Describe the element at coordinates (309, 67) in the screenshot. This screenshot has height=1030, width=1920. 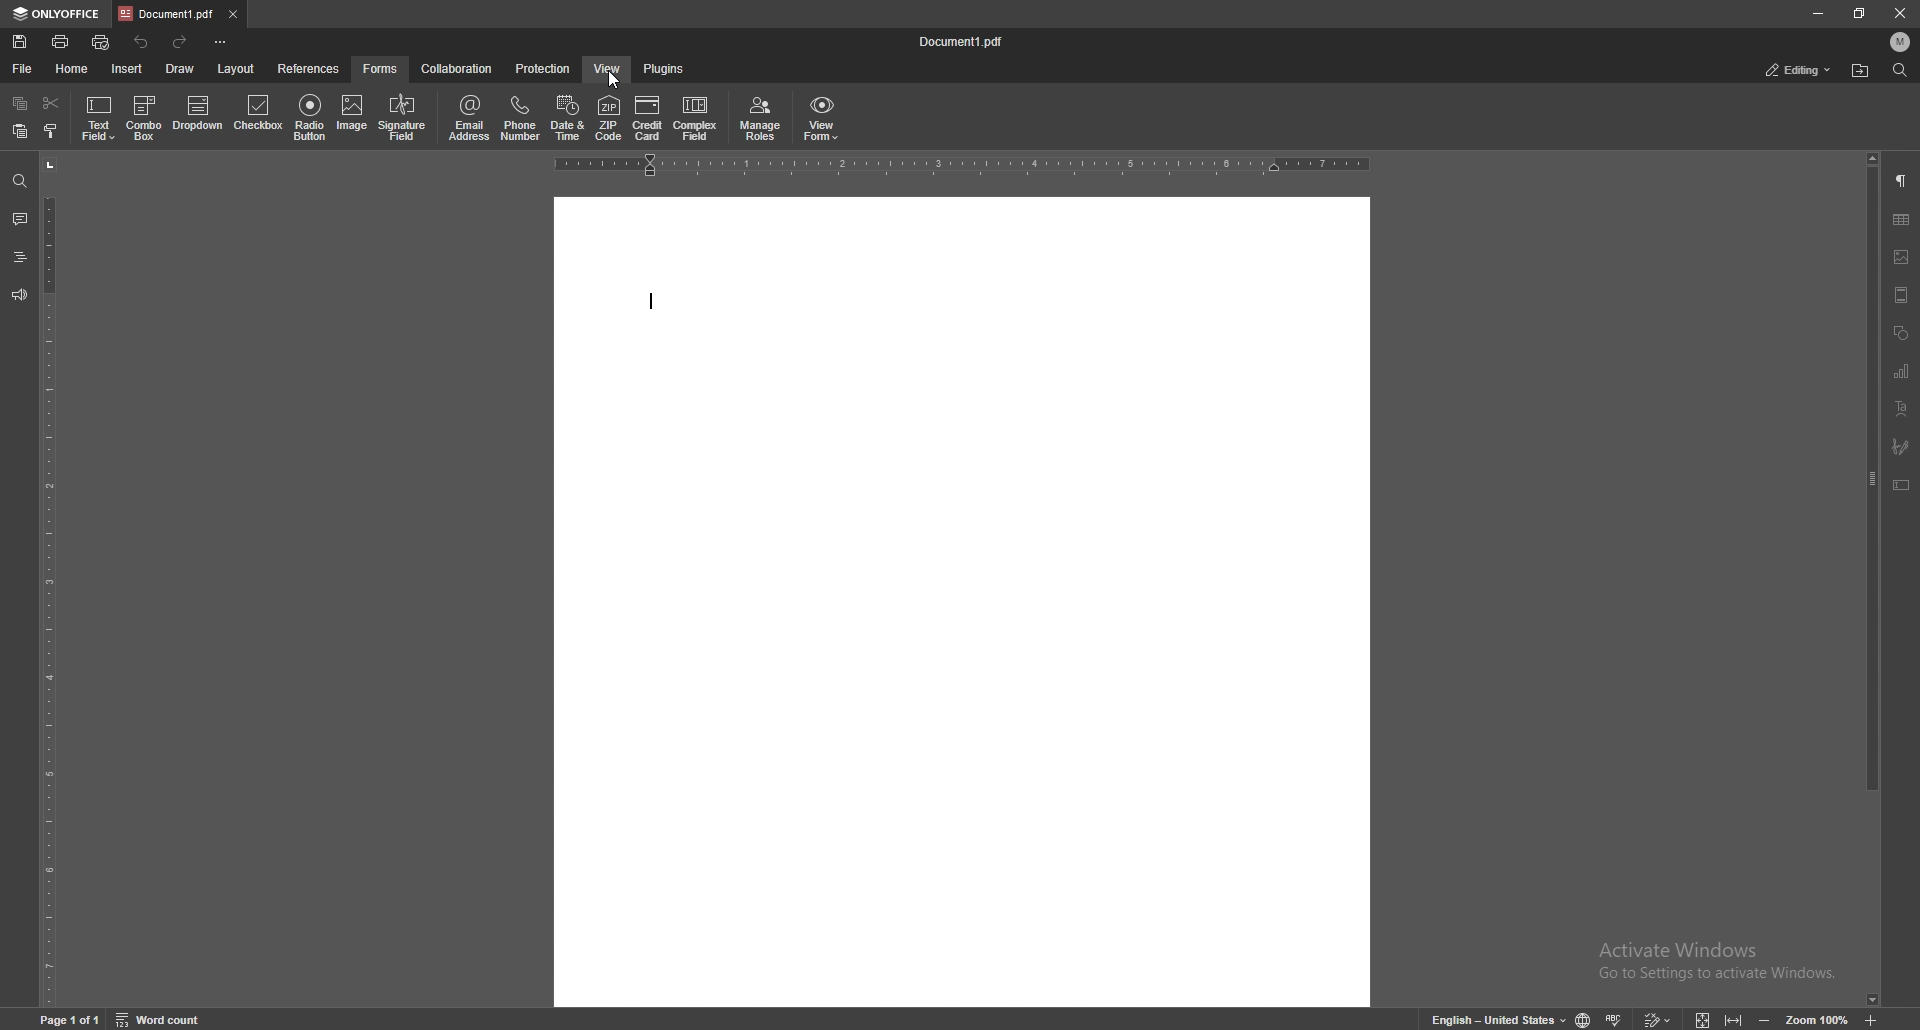
I see `references` at that location.